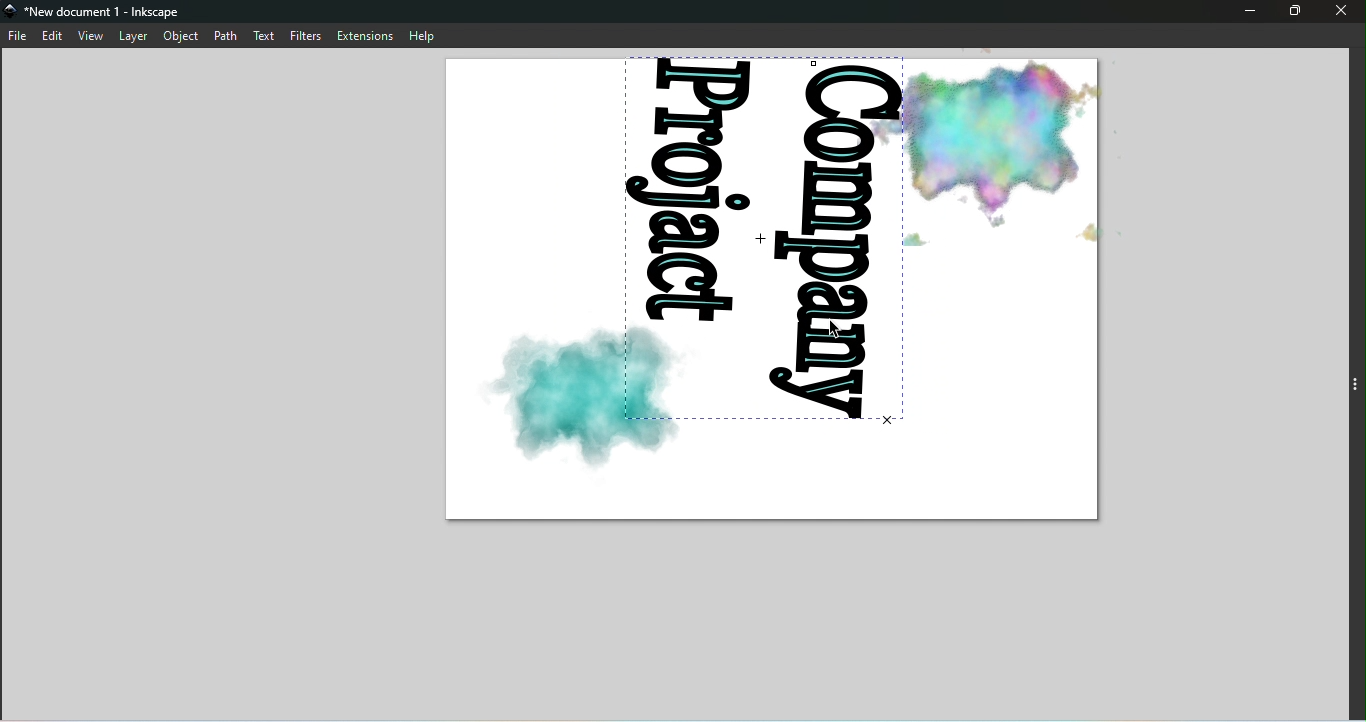  What do you see at coordinates (427, 34) in the screenshot?
I see `Help` at bounding box center [427, 34].